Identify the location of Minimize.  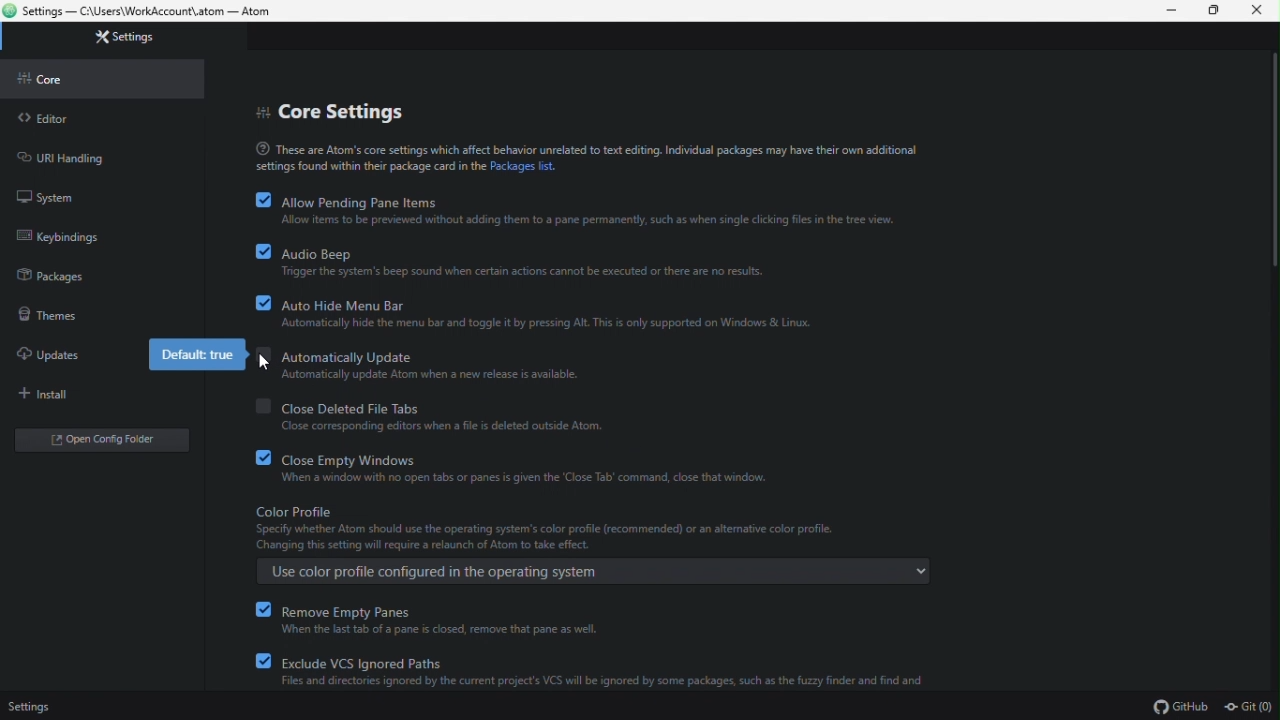
(1172, 12).